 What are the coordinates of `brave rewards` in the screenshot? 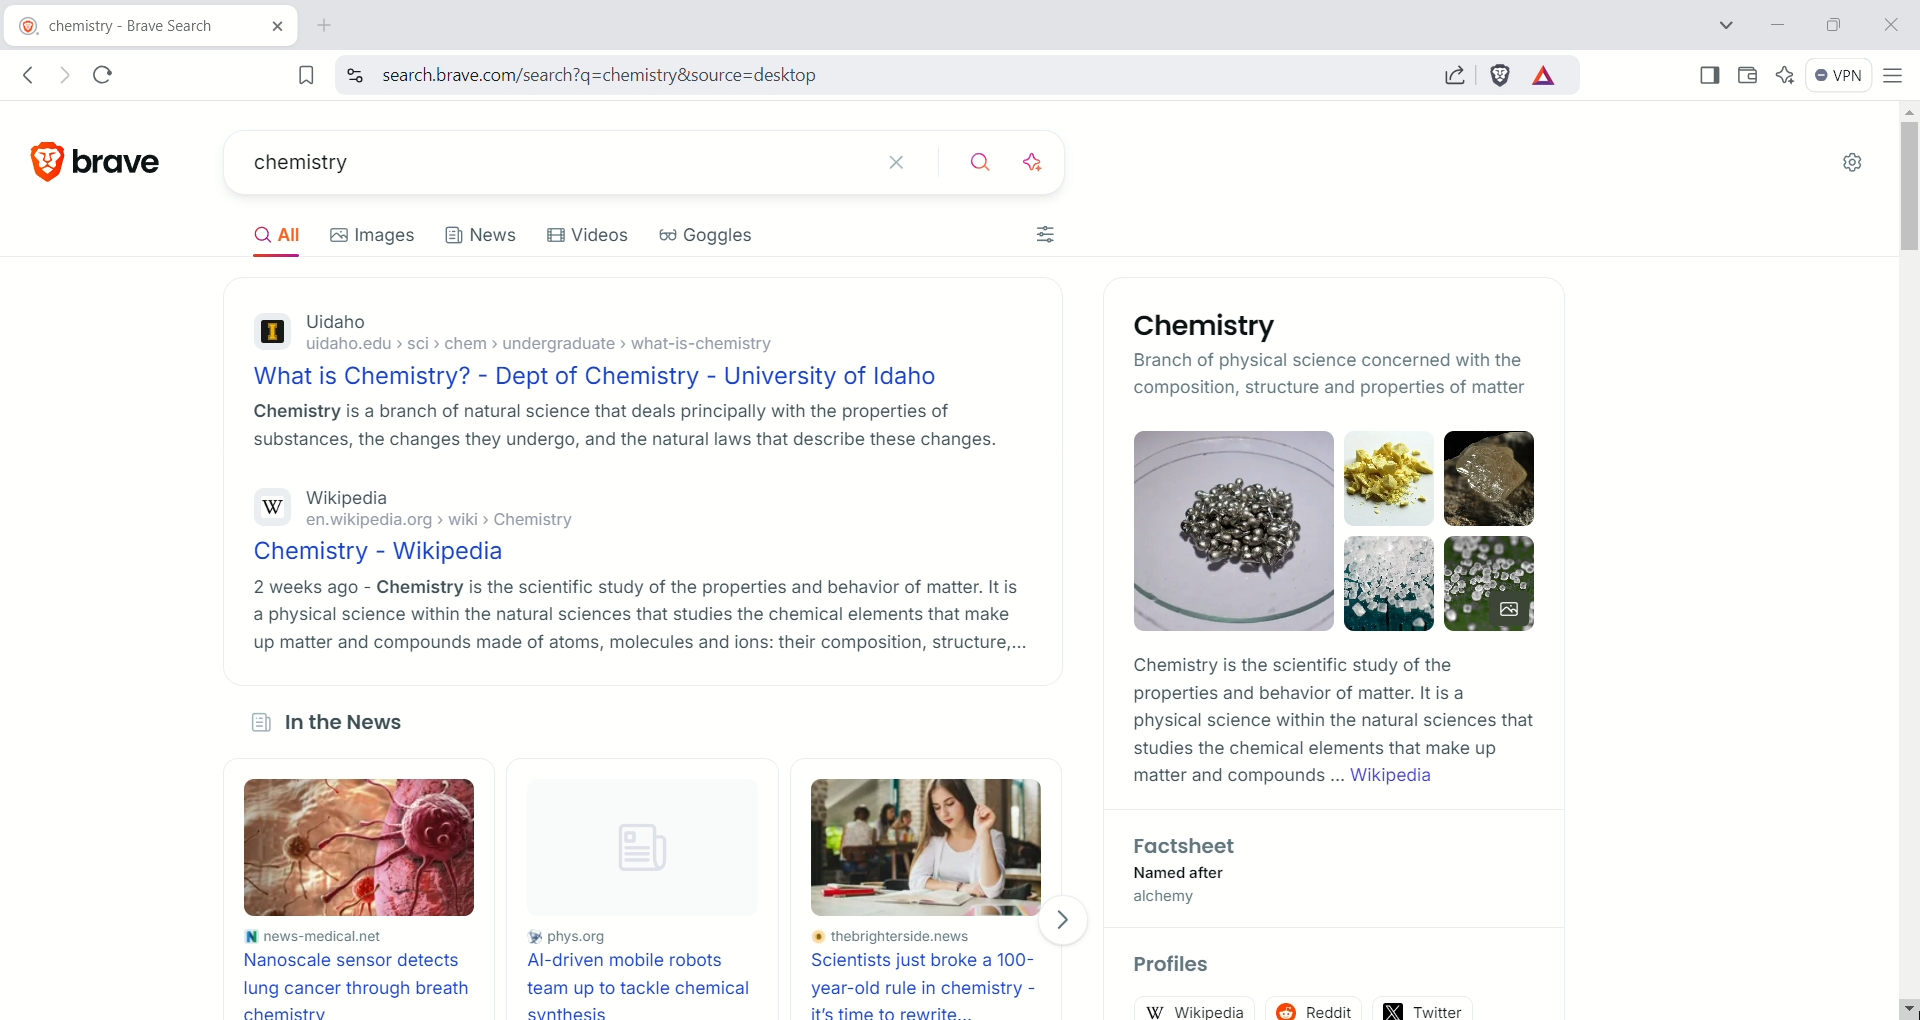 It's located at (1545, 77).